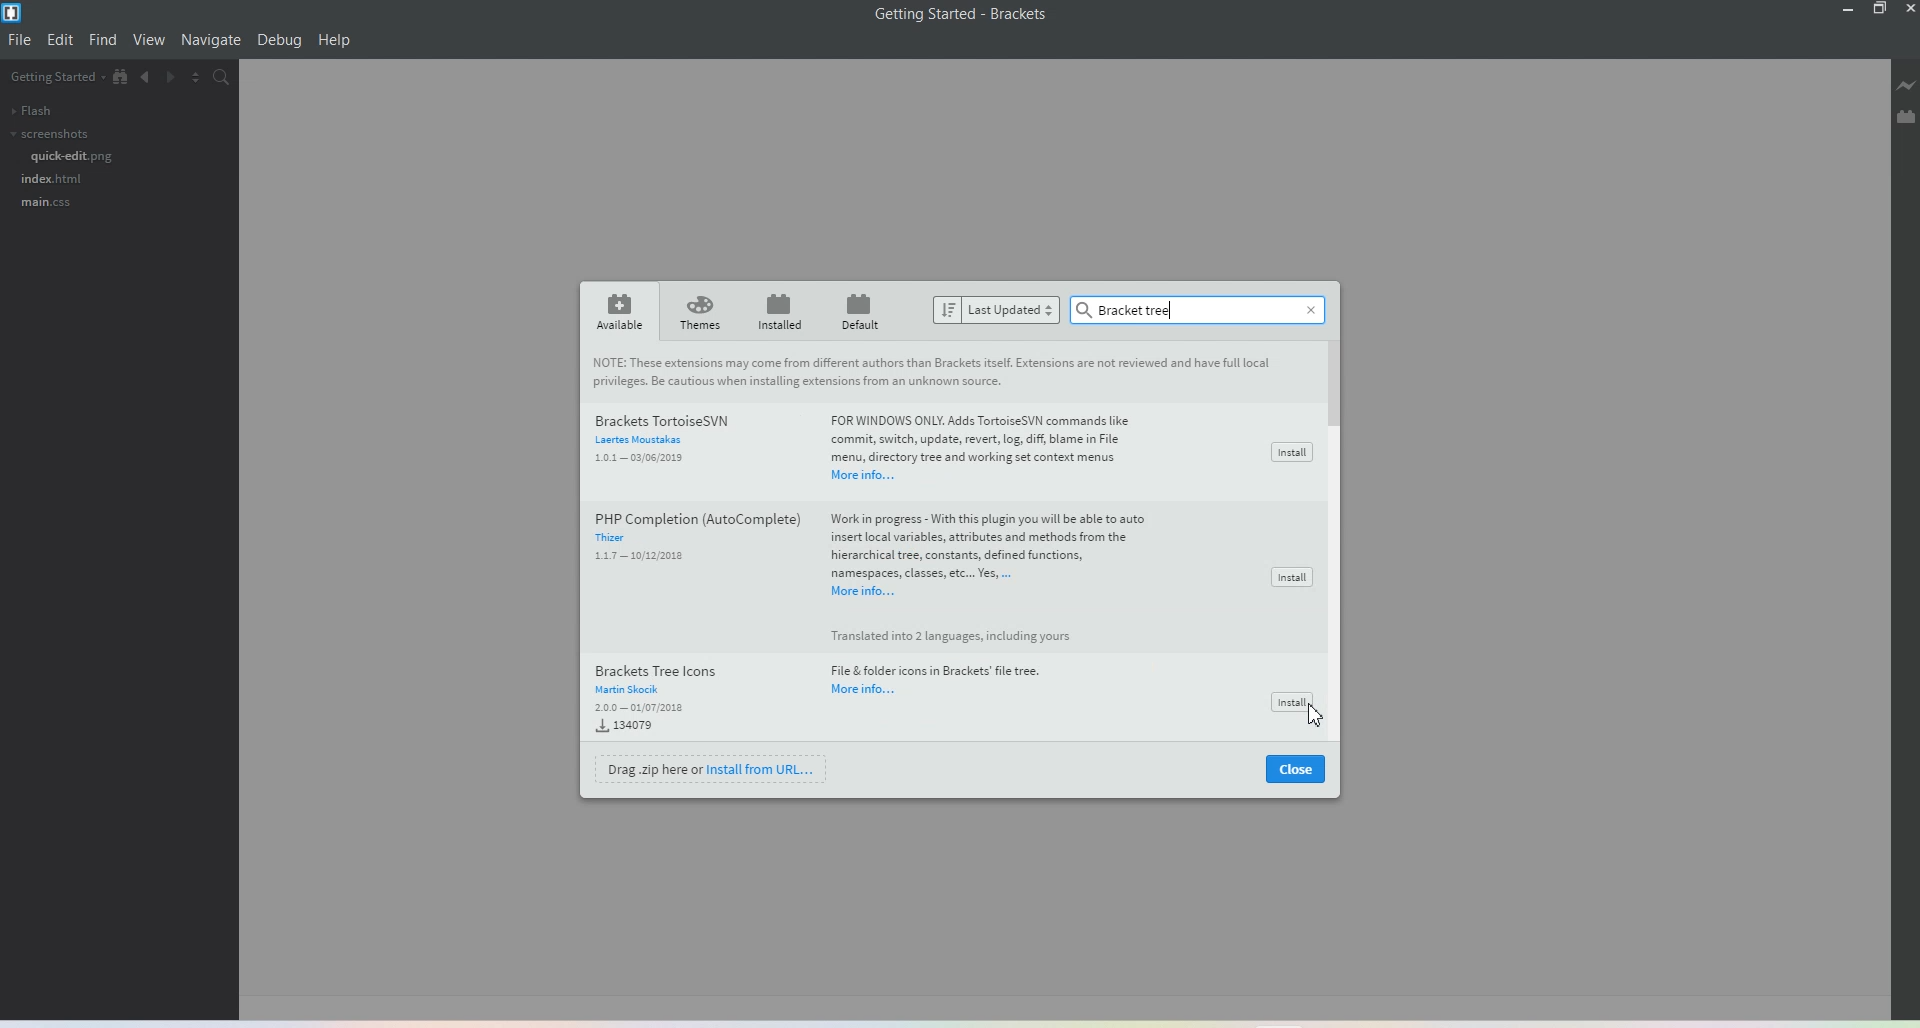 Image resolution: width=1920 pixels, height=1028 pixels. Describe the element at coordinates (1906, 119) in the screenshot. I see `Extension Manager` at that location.